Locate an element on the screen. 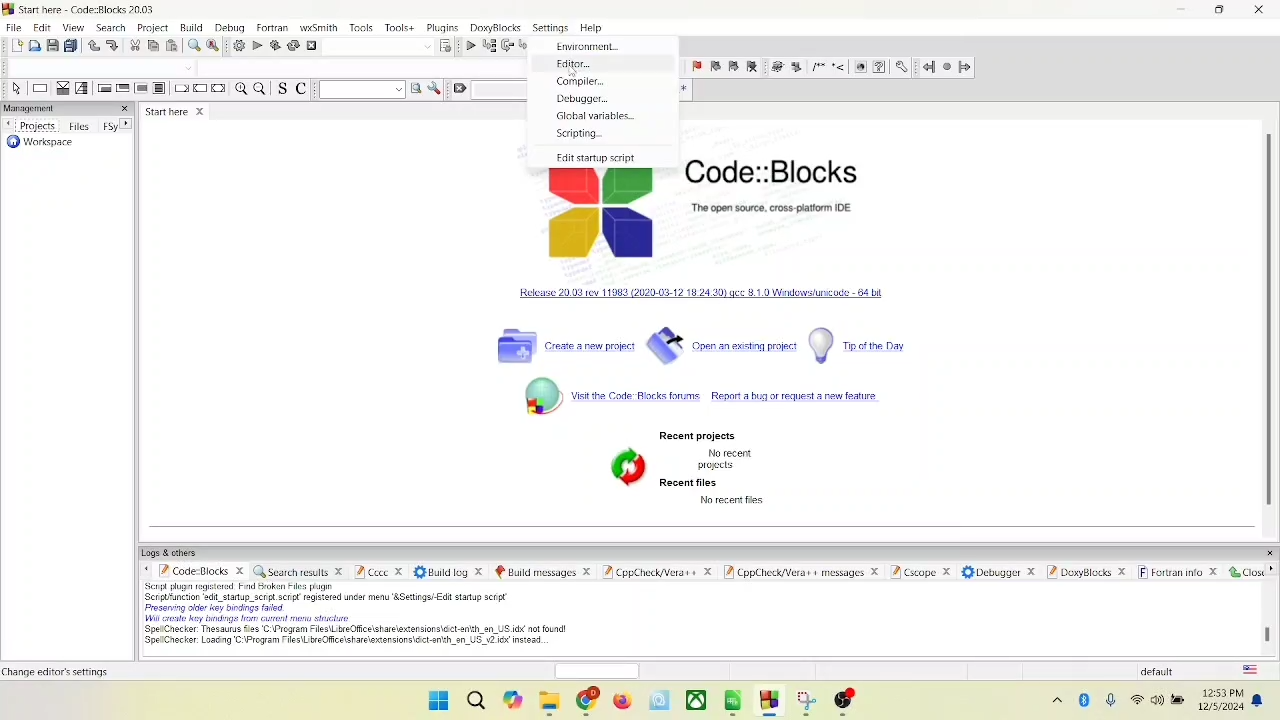 This screenshot has height=720, width=1280. return instruction is located at coordinates (219, 89).